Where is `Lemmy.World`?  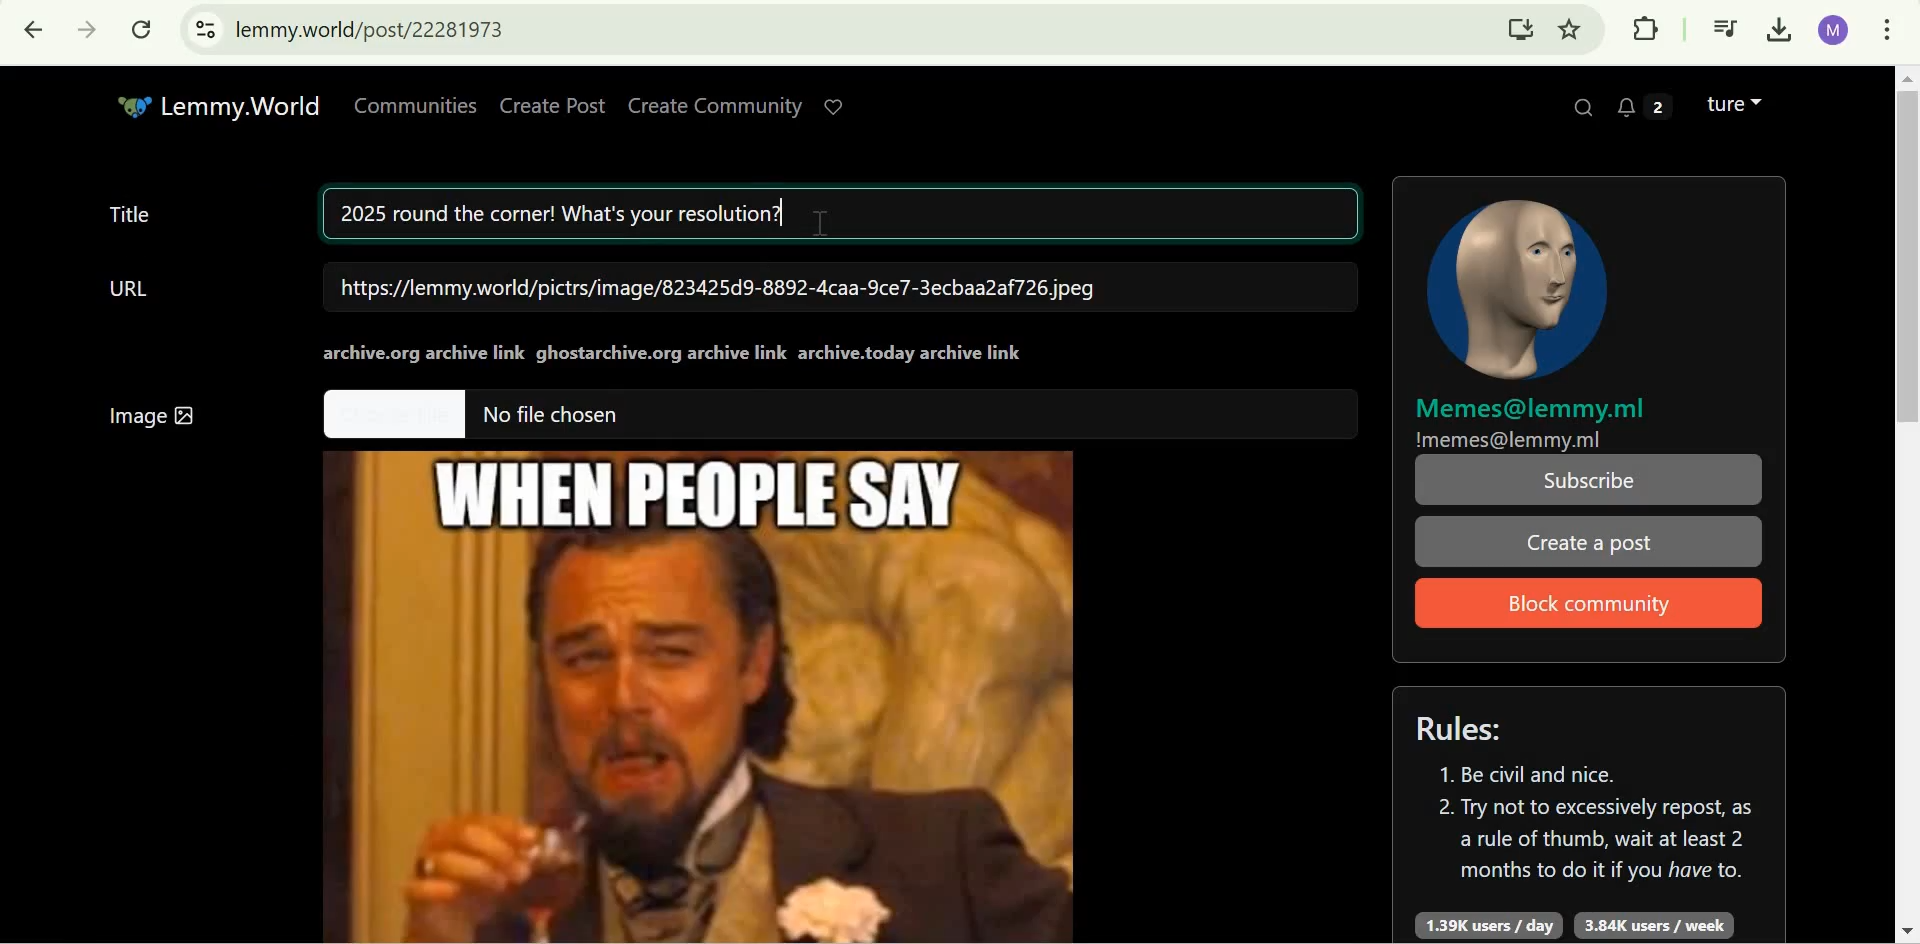 Lemmy.World is located at coordinates (240, 106).